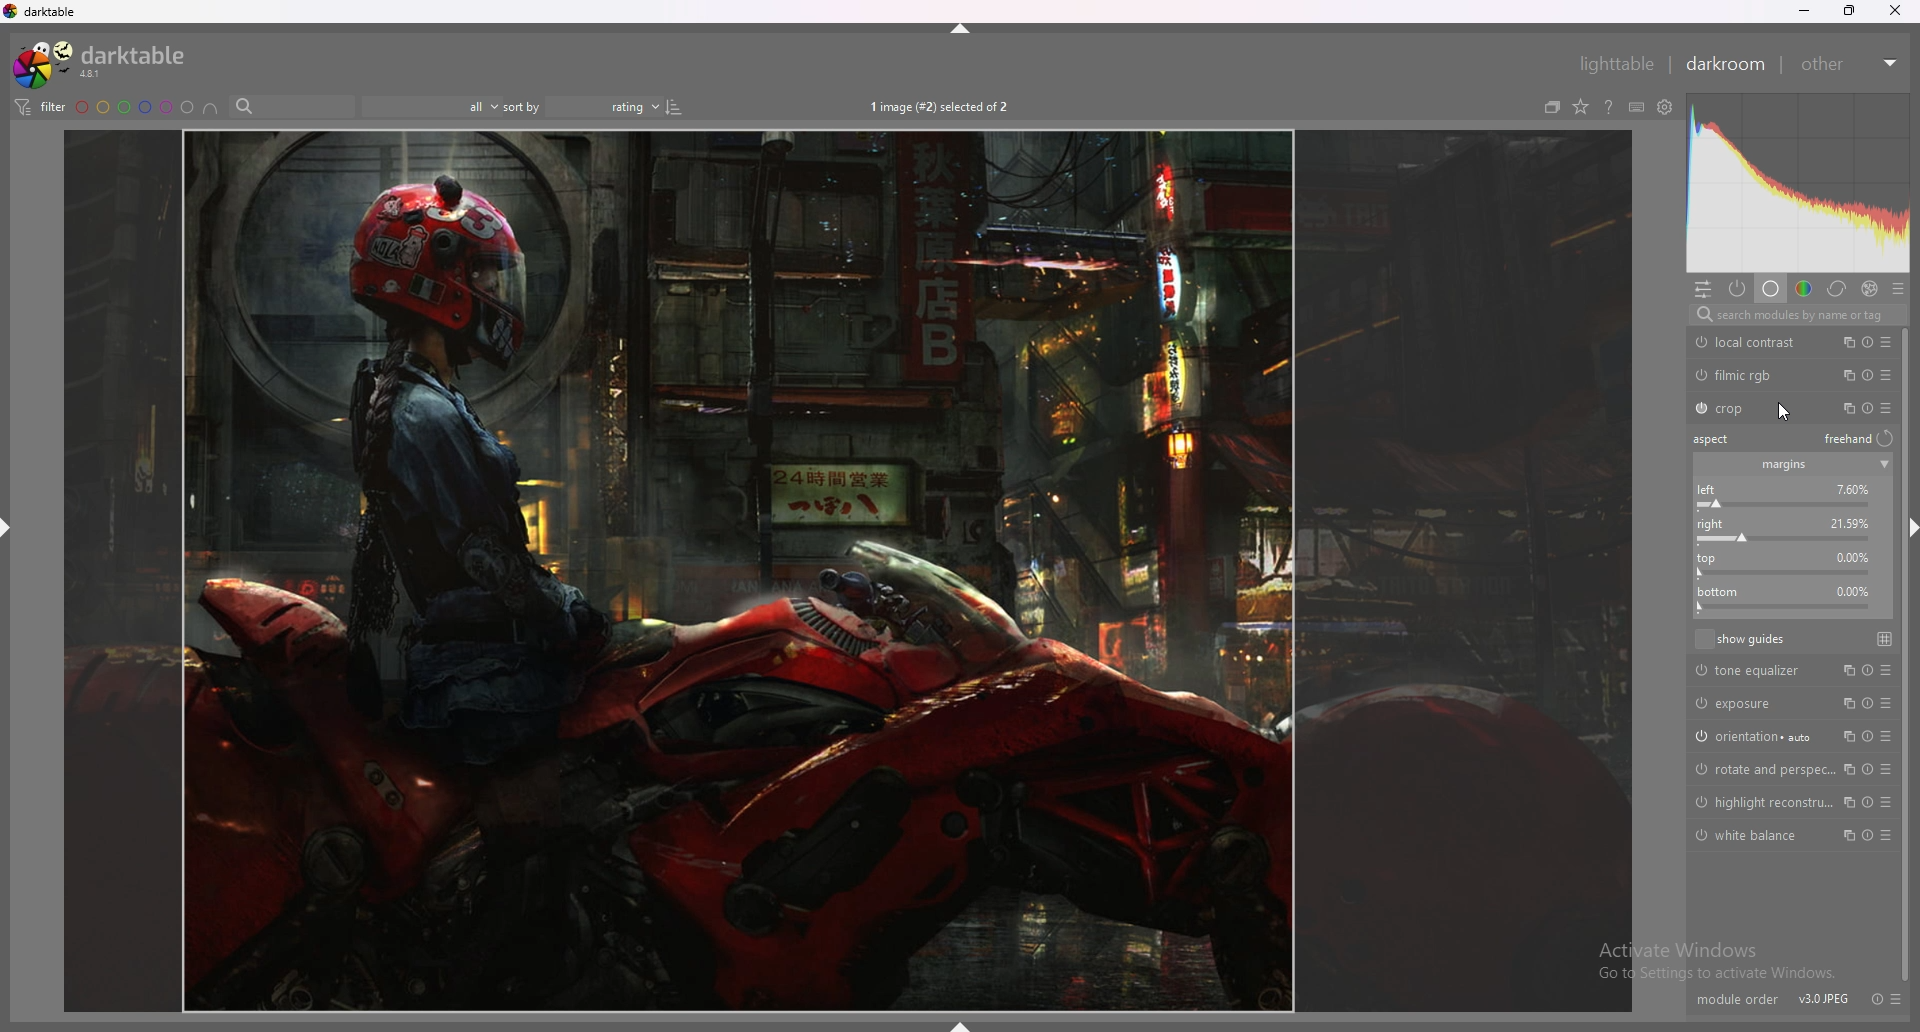  Describe the element at coordinates (1703, 289) in the screenshot. I see `quick access panel` at that location.